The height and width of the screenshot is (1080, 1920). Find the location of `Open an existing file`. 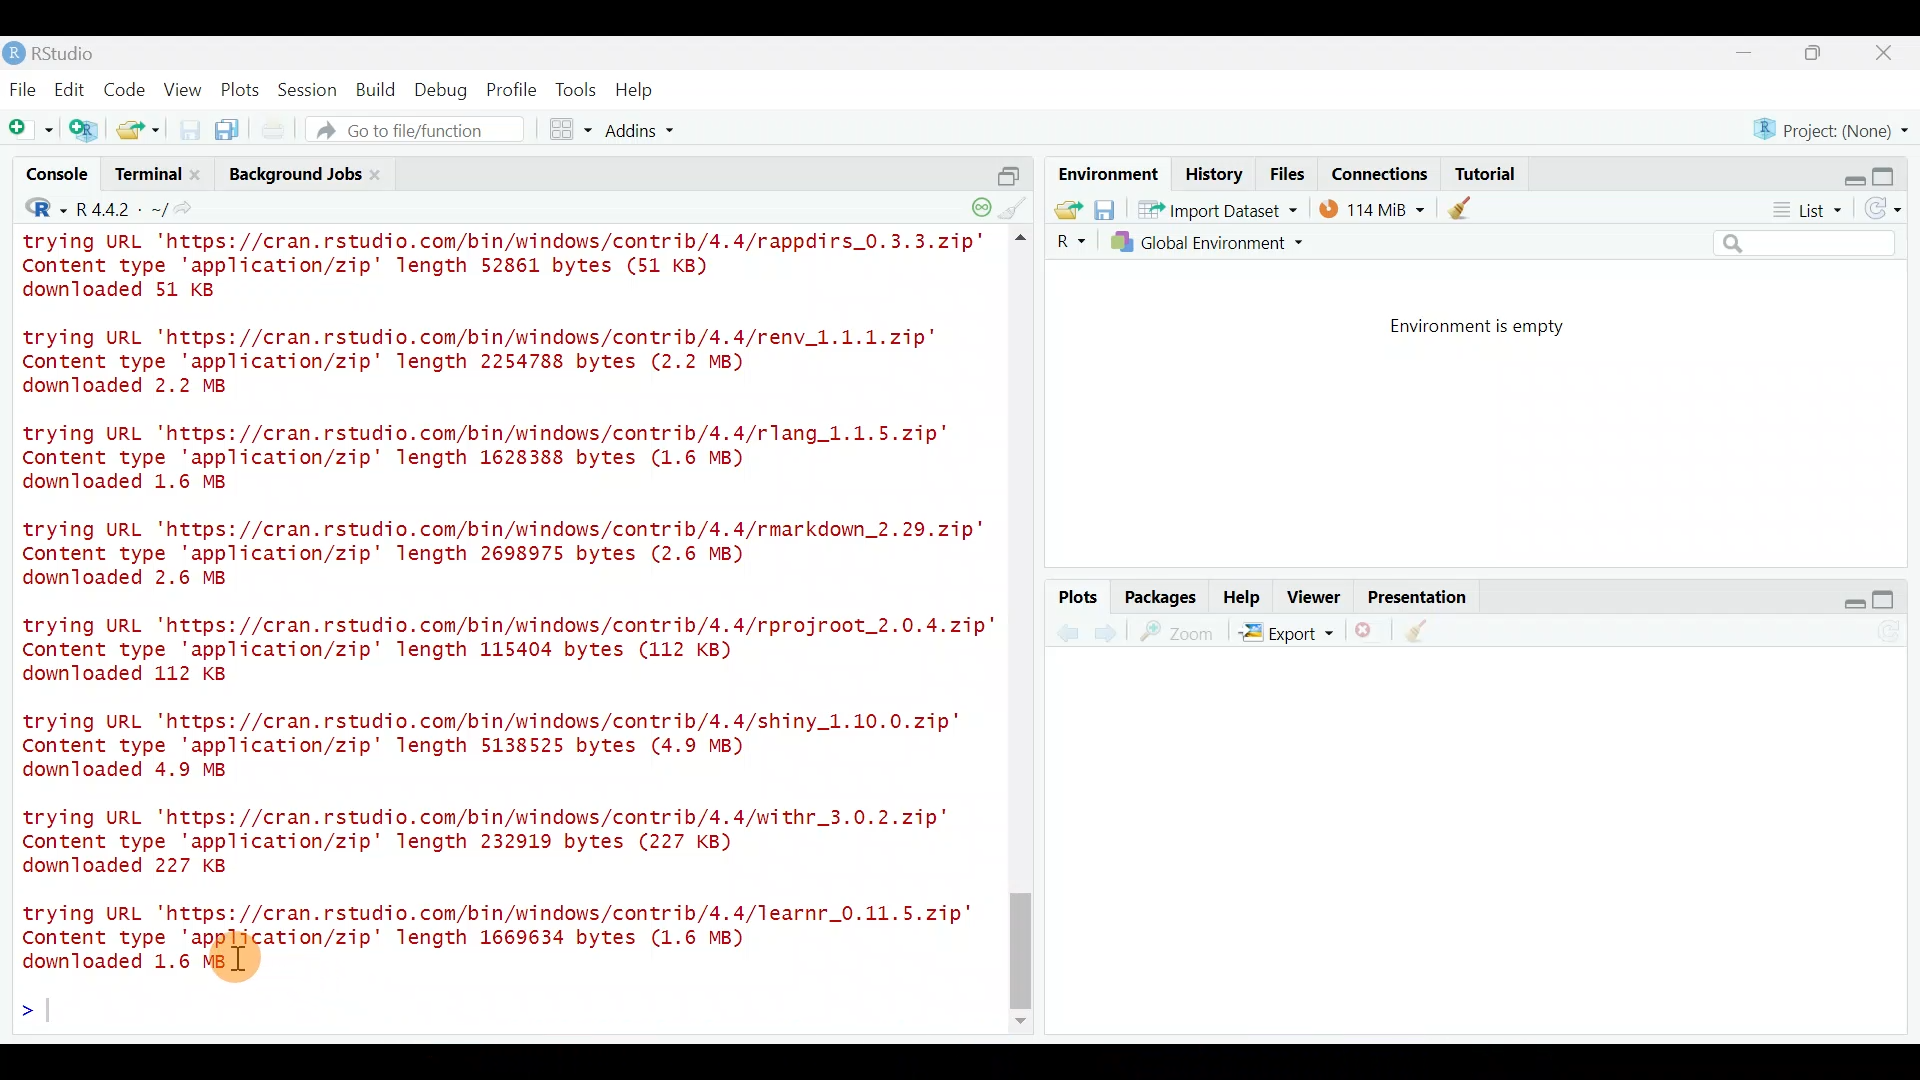

Open an existing file is located at coordinates (140, 132).